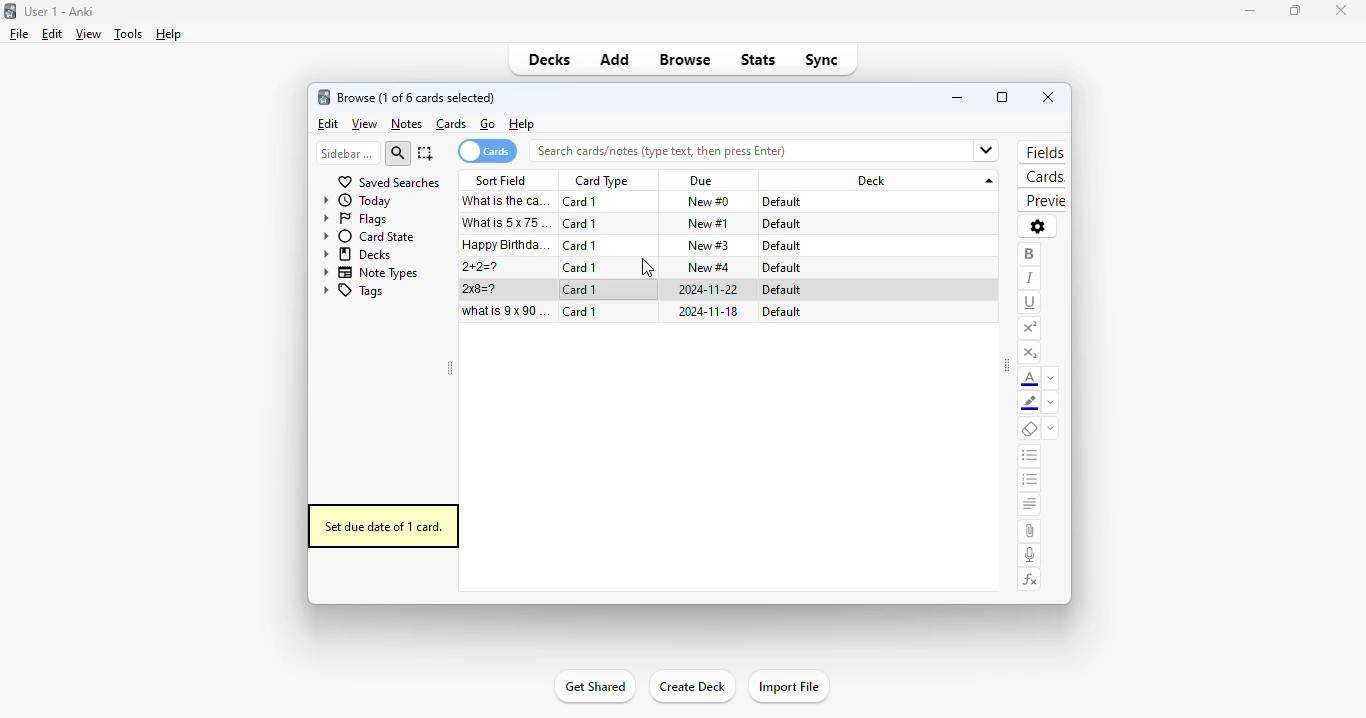 Image resolution: width=1366 pixels, height=718 pixels. Describe the element at coordinates (1030, 404) in the screenshot. I see `text highlighting color` at that location.